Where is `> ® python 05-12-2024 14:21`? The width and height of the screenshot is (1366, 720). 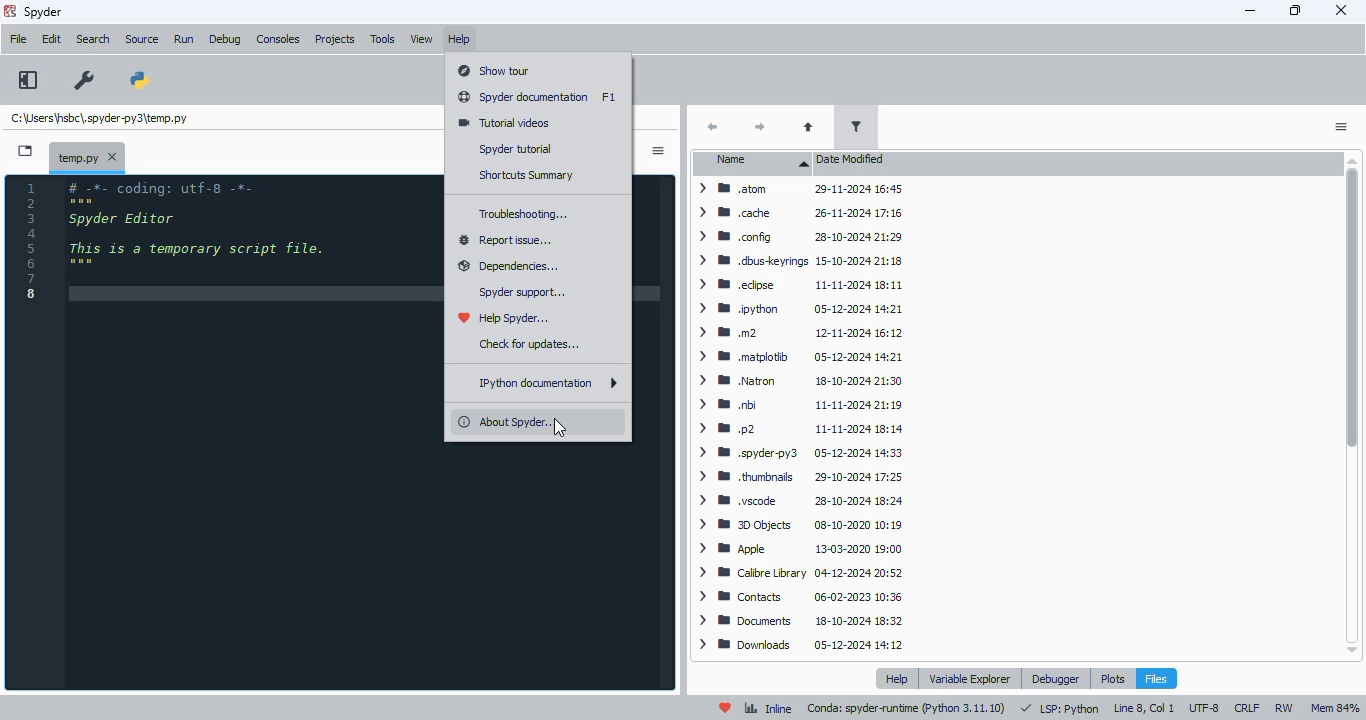
> ® python 05-12-2024 14:21 is located at coordinates (799, 308).